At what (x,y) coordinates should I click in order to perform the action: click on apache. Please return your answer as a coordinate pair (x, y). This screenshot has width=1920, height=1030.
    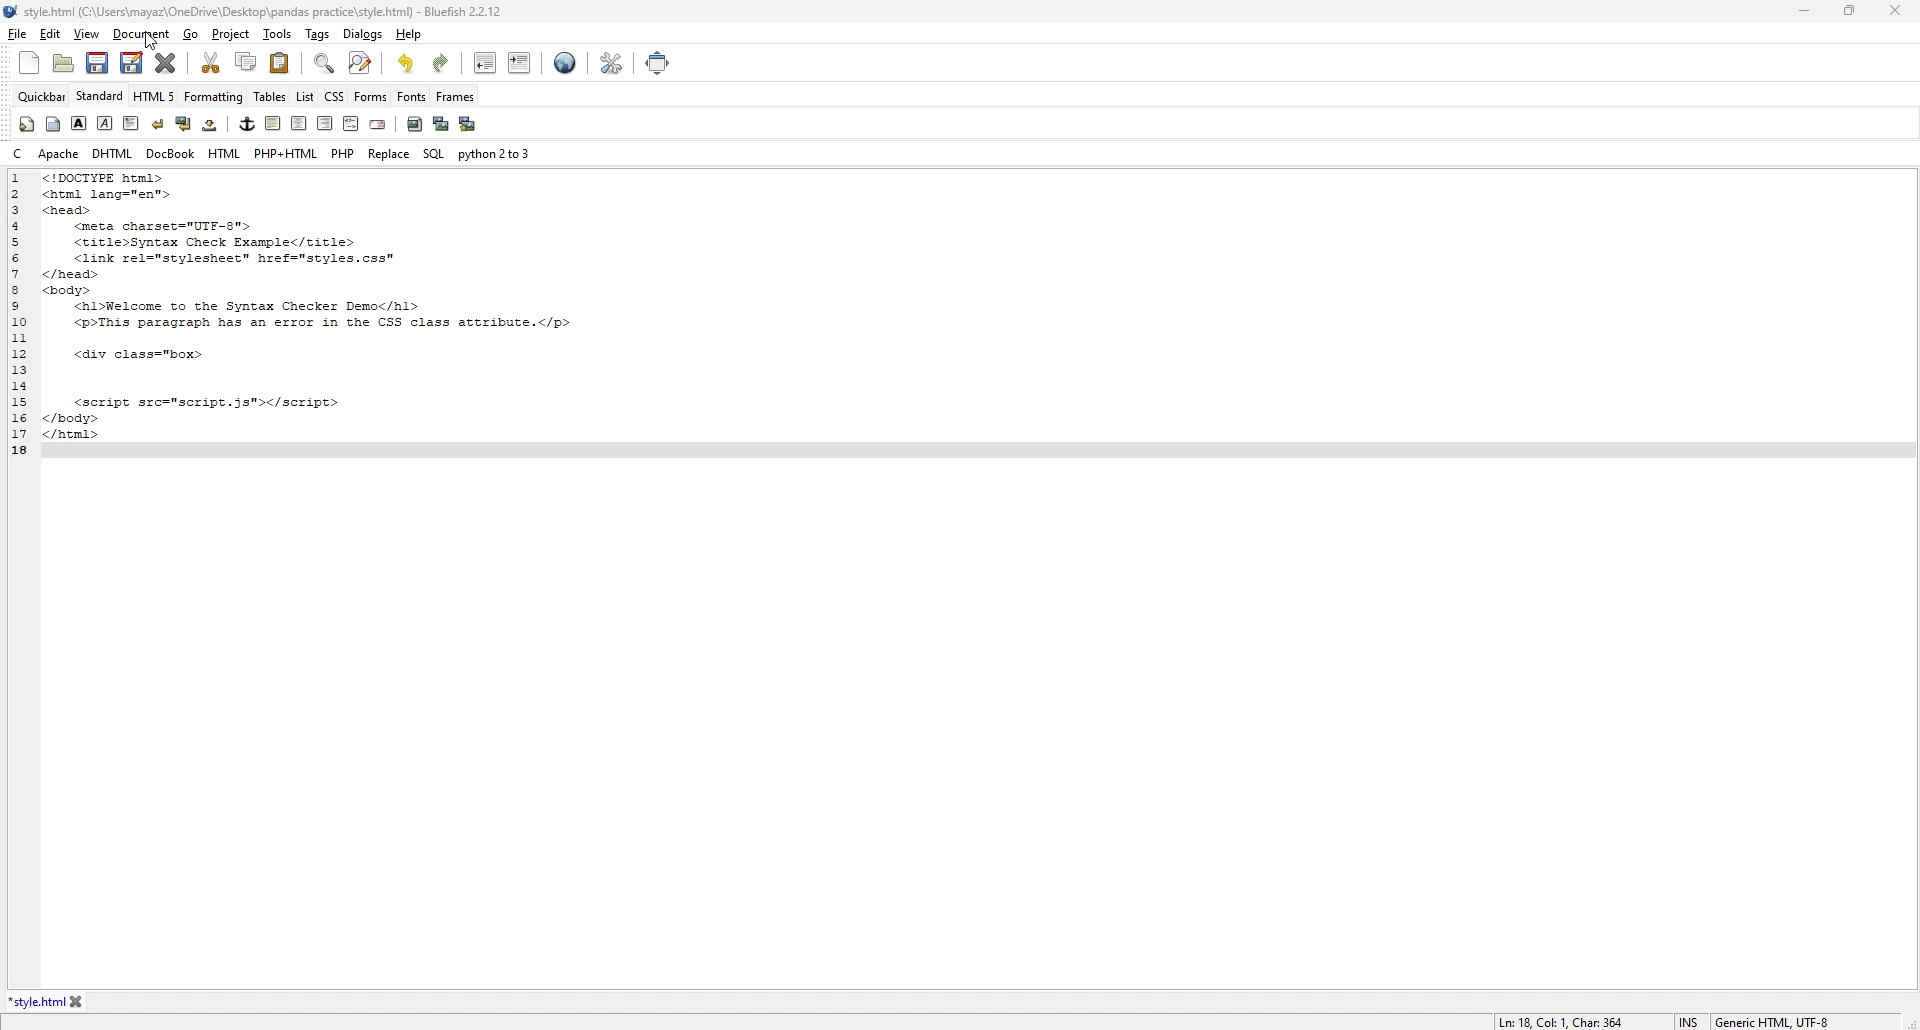
    Looking at the image, I should click on (60, 153).